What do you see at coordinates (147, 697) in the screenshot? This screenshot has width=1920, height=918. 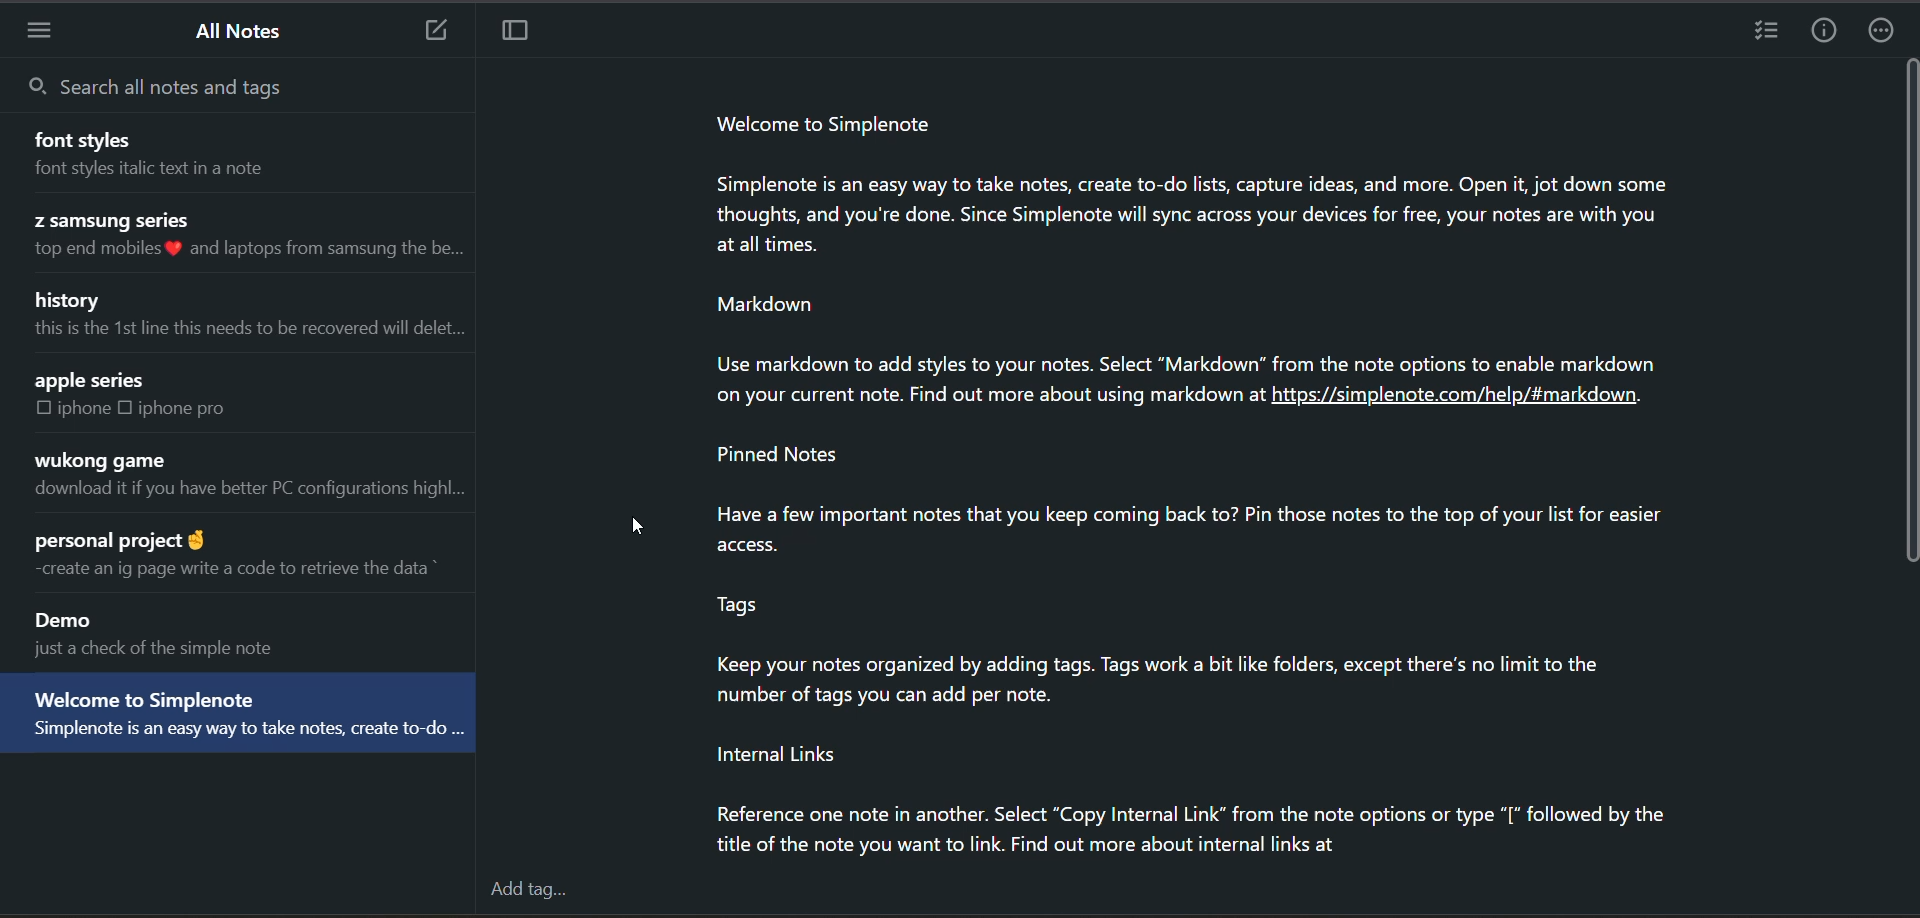 I see `‘Welcome to Simplenote` at bounding box center [147, 697].